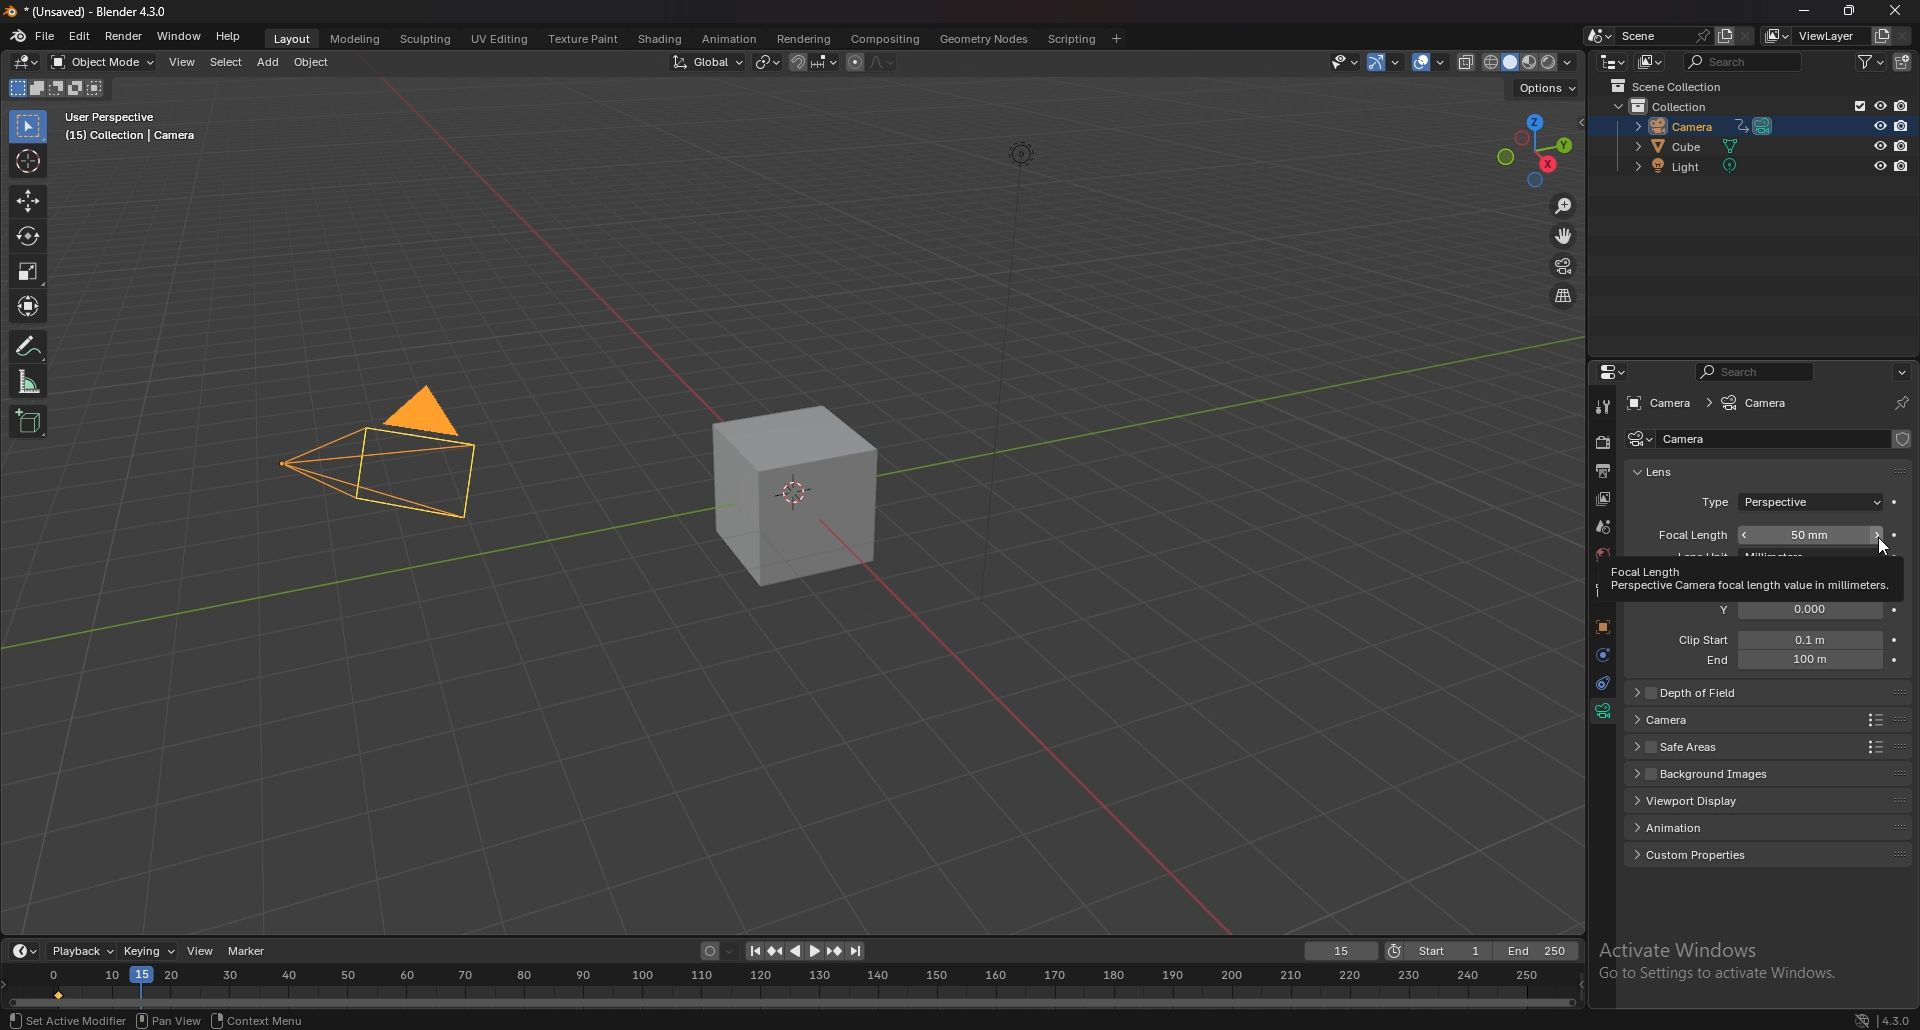 The height and width of the screenshot is (1030, 1920). What do you see at coordinates (1341, 952) in the screenshot?
I see `current frame` at bounding box center [1341, 952].